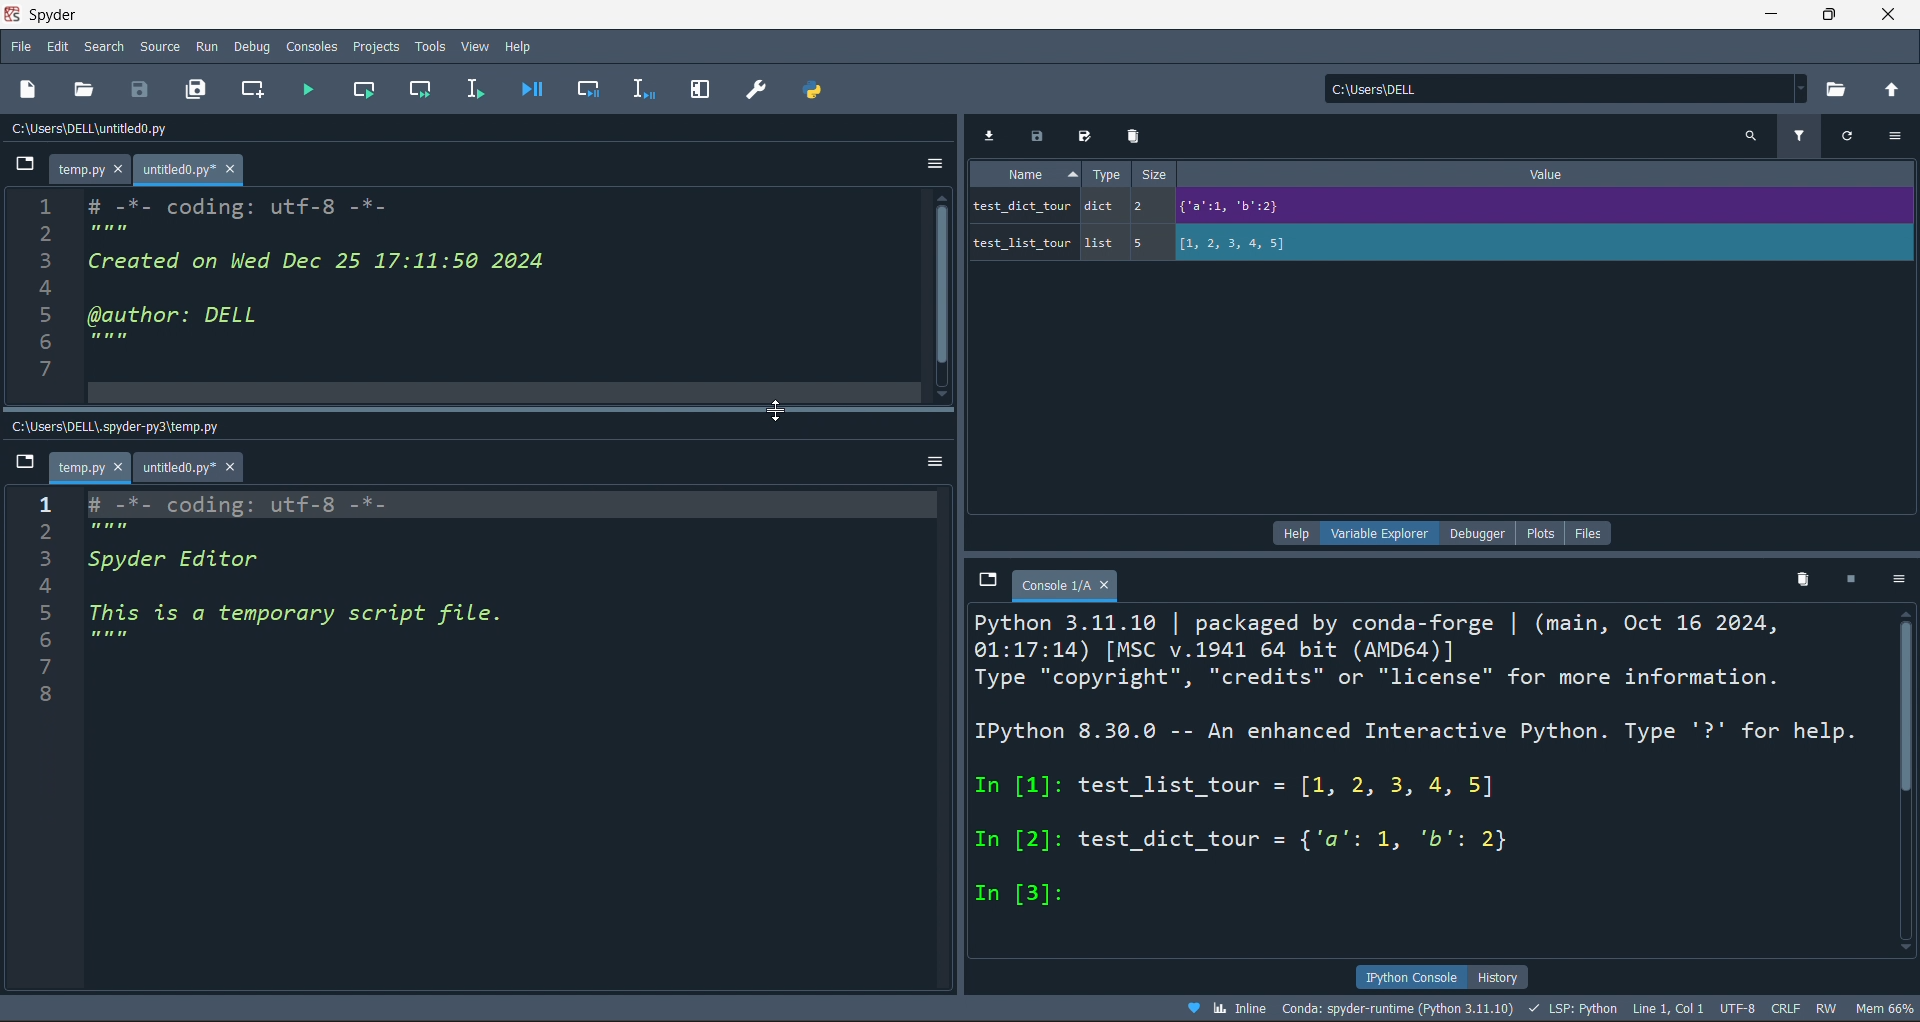 The width and height of the screenshot is (1920, 1022). I want to click on maximize/resize, so click(1830, 16).